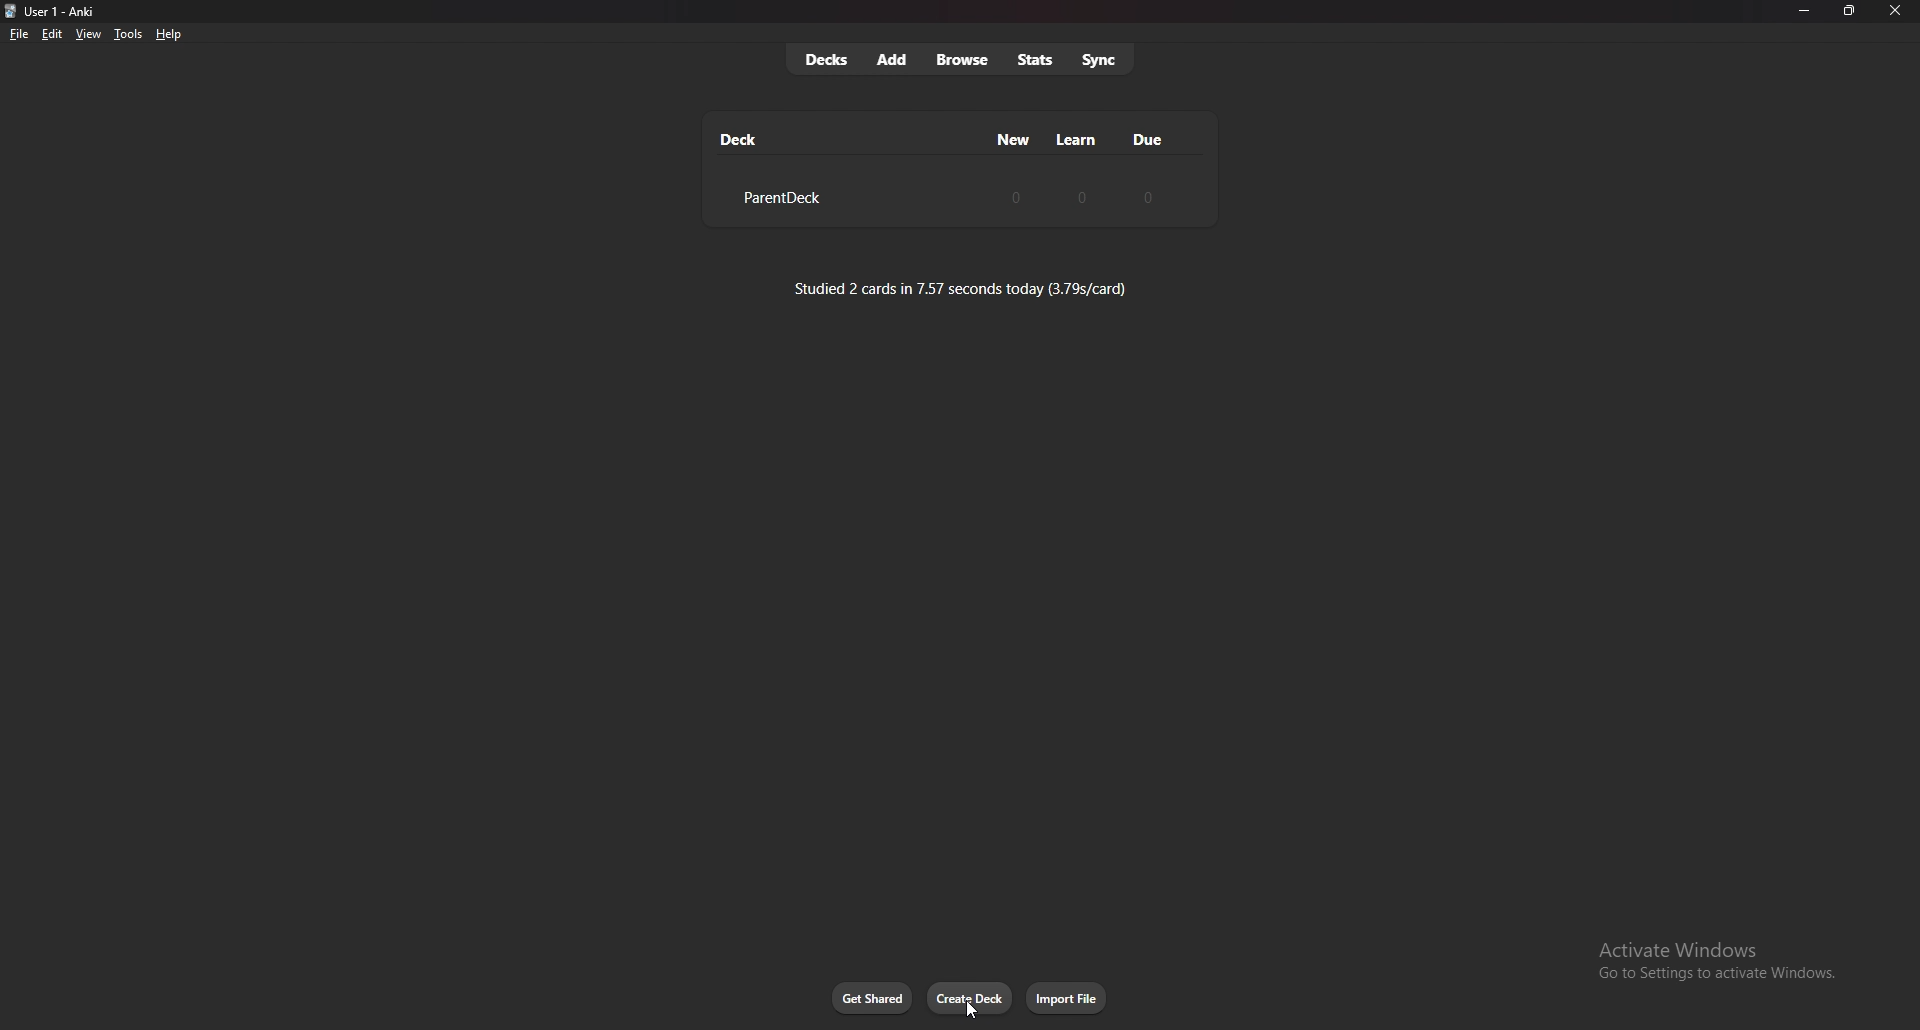 This screenshot has width=1920, height=1030. I want to click on edit, so click(50, 35).